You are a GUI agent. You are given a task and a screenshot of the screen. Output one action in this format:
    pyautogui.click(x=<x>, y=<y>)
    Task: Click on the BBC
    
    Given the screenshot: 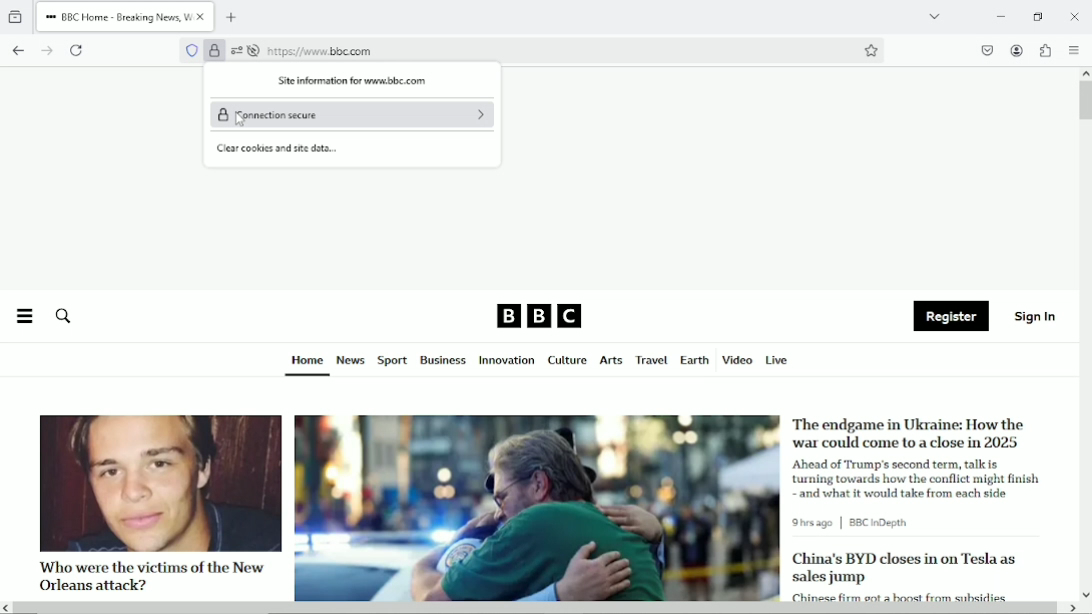 What is the action you would take?
    pyautogui.click(x=539, y=315)
    